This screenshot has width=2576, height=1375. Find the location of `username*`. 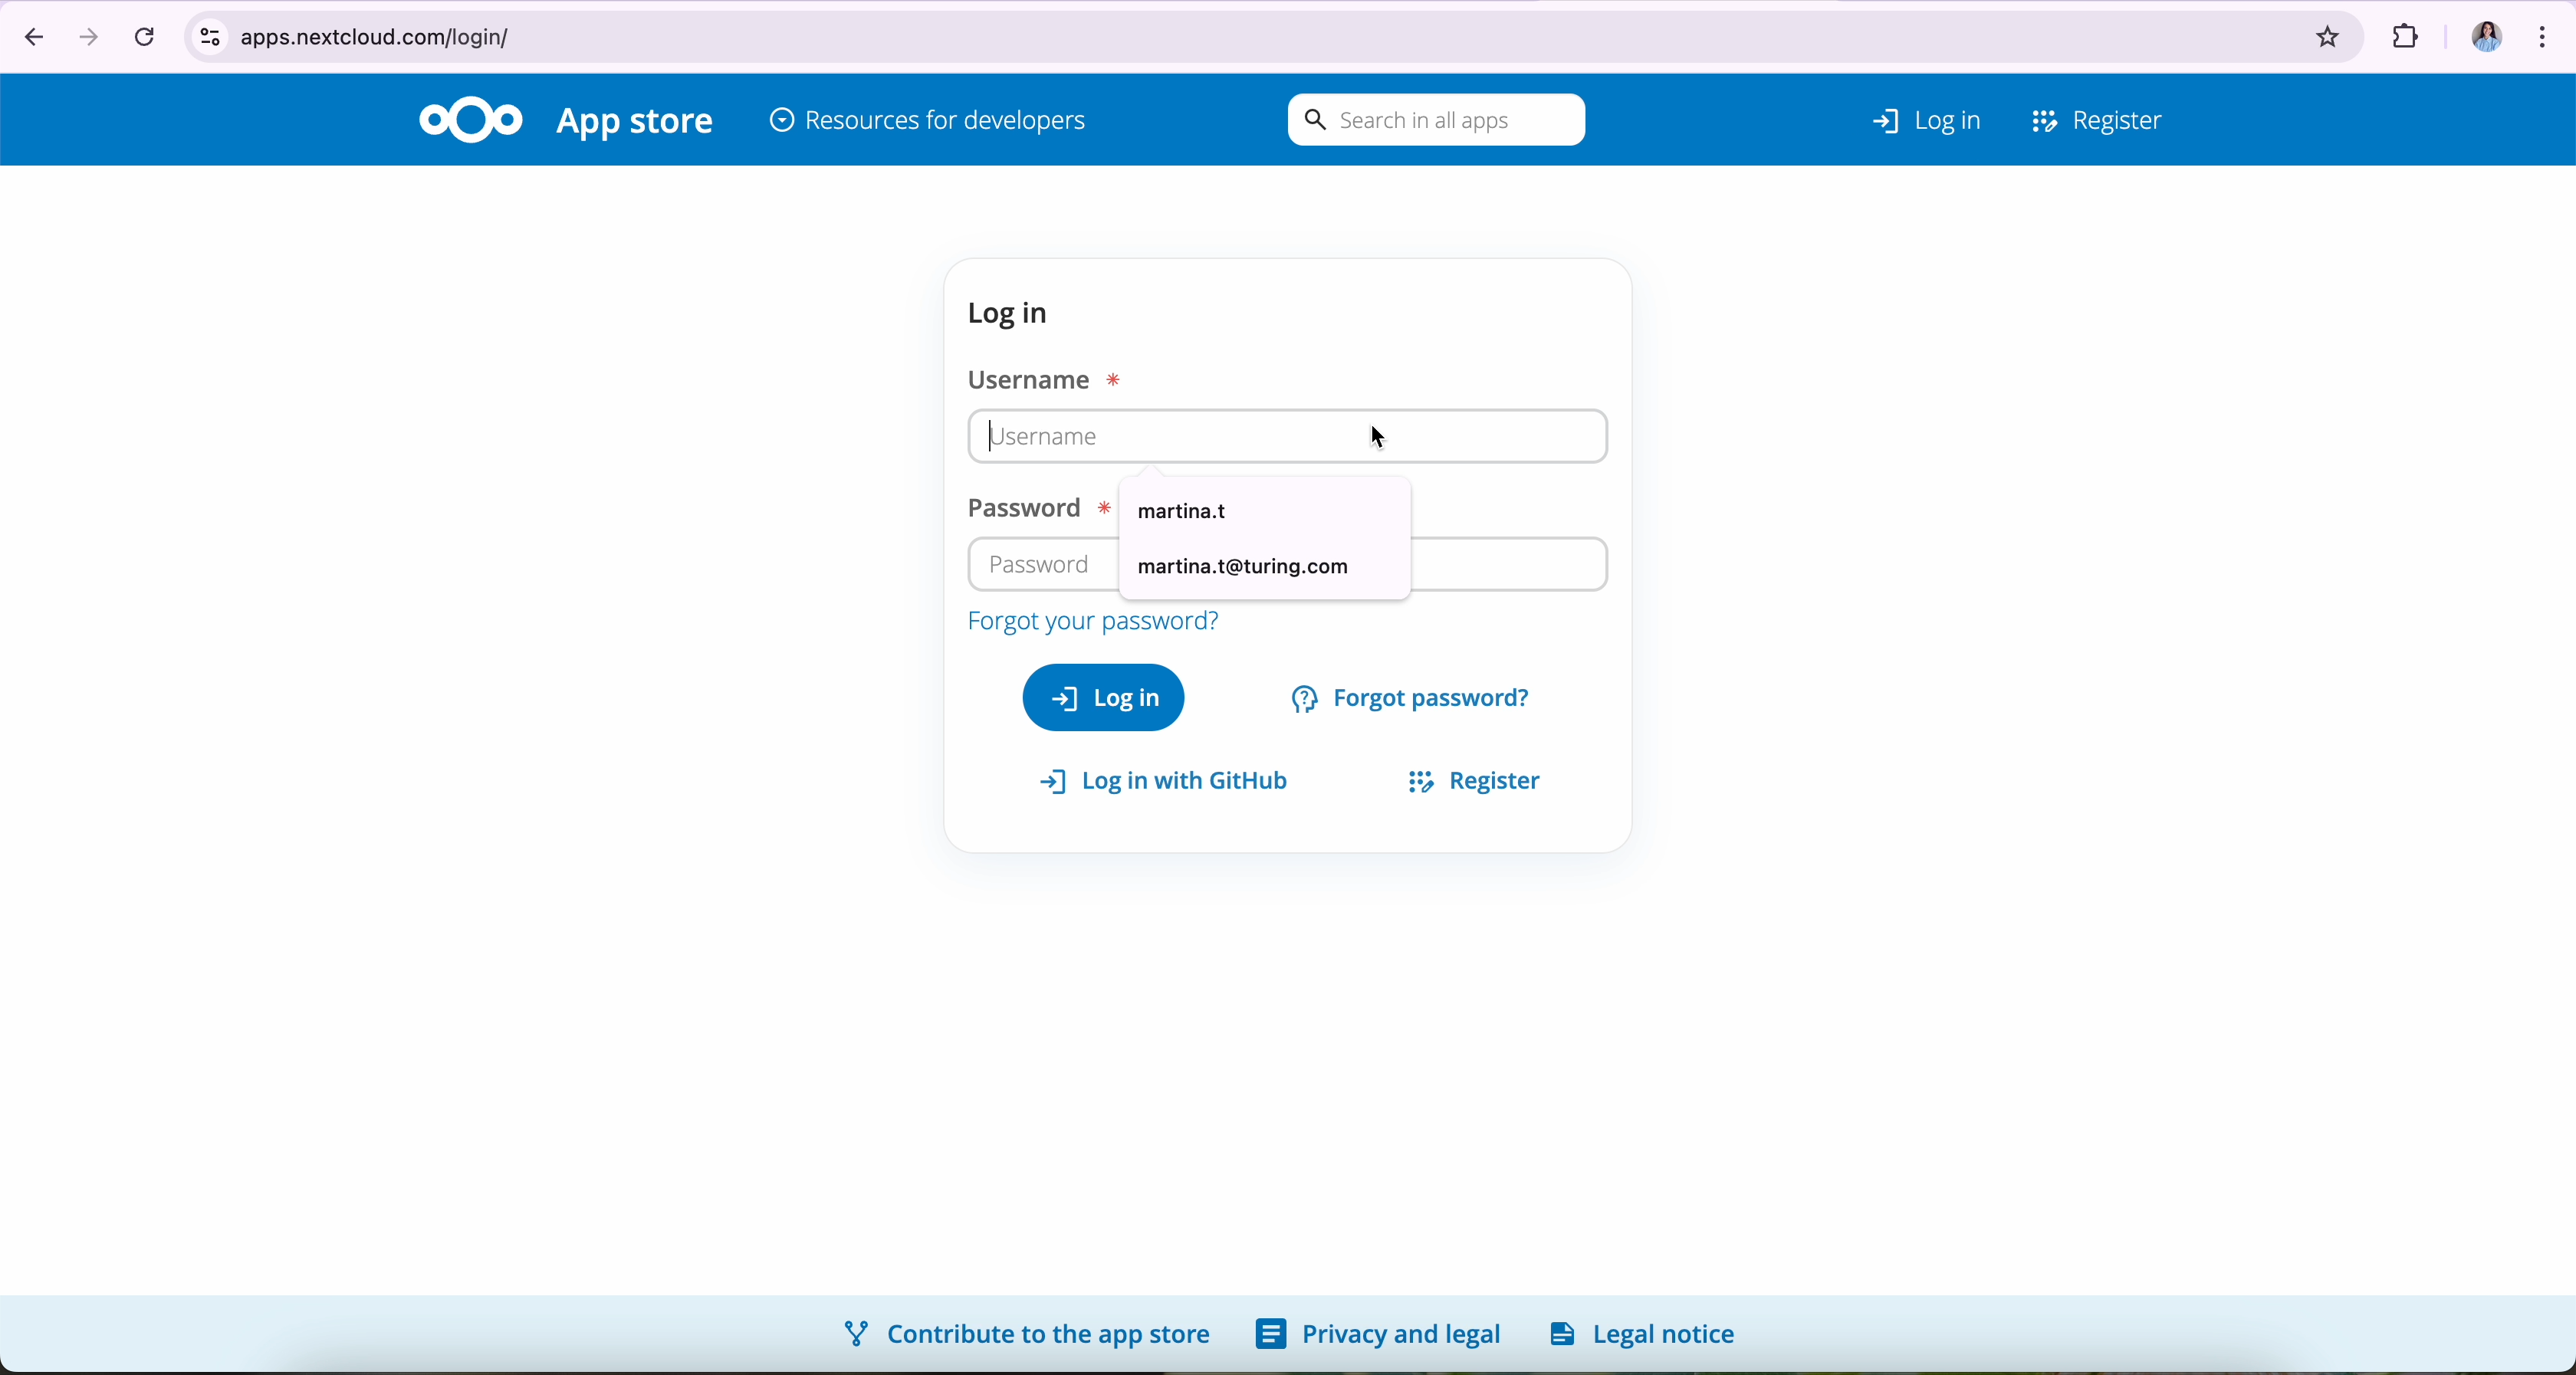

username* is located at coordinates (1050, 377).